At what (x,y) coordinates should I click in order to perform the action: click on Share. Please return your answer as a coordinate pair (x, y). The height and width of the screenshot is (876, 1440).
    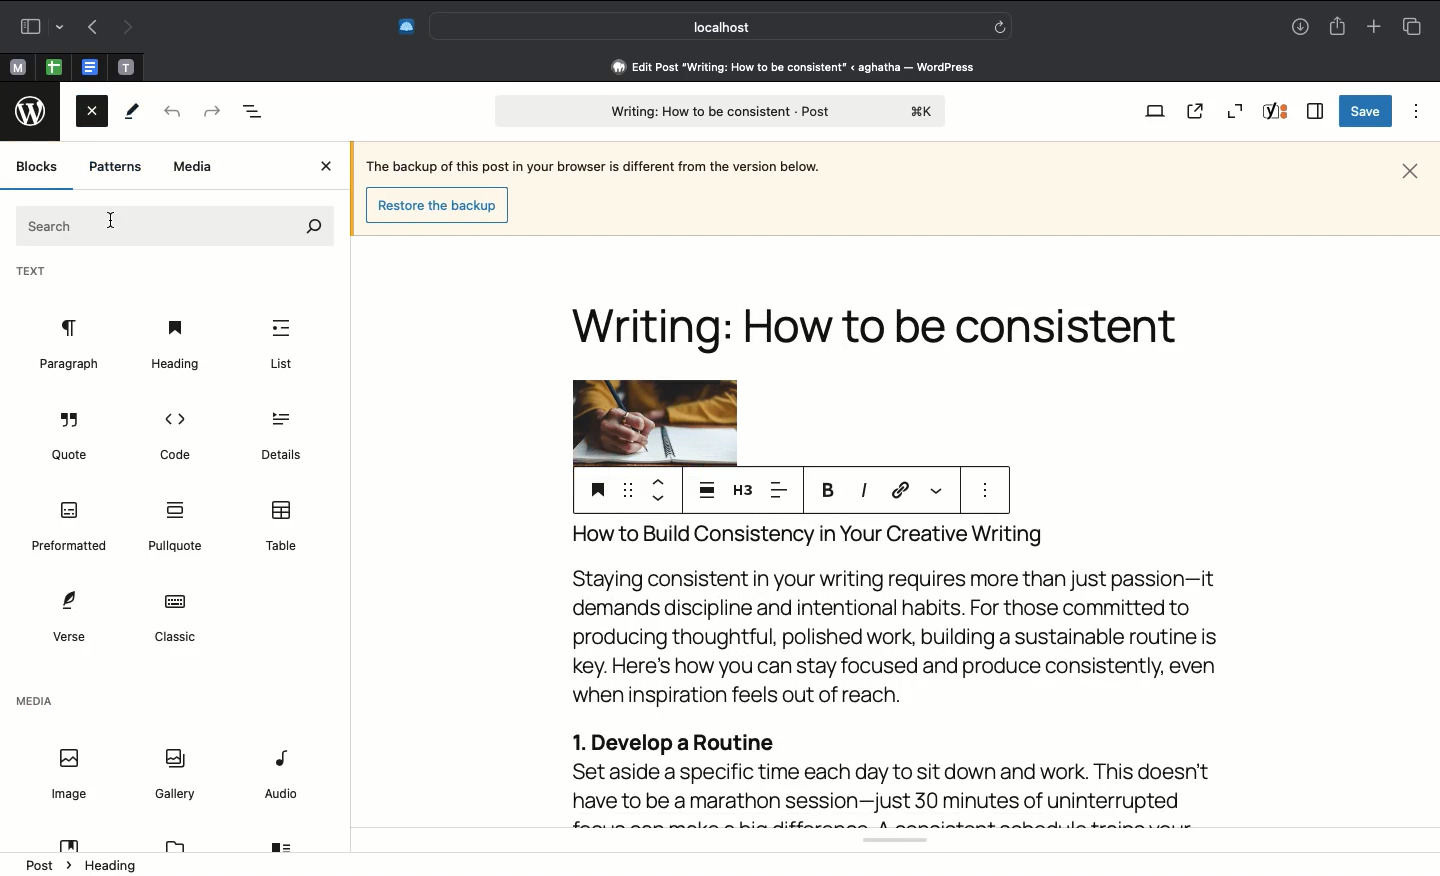
    Looking at the image, I should click on (1339, 27).